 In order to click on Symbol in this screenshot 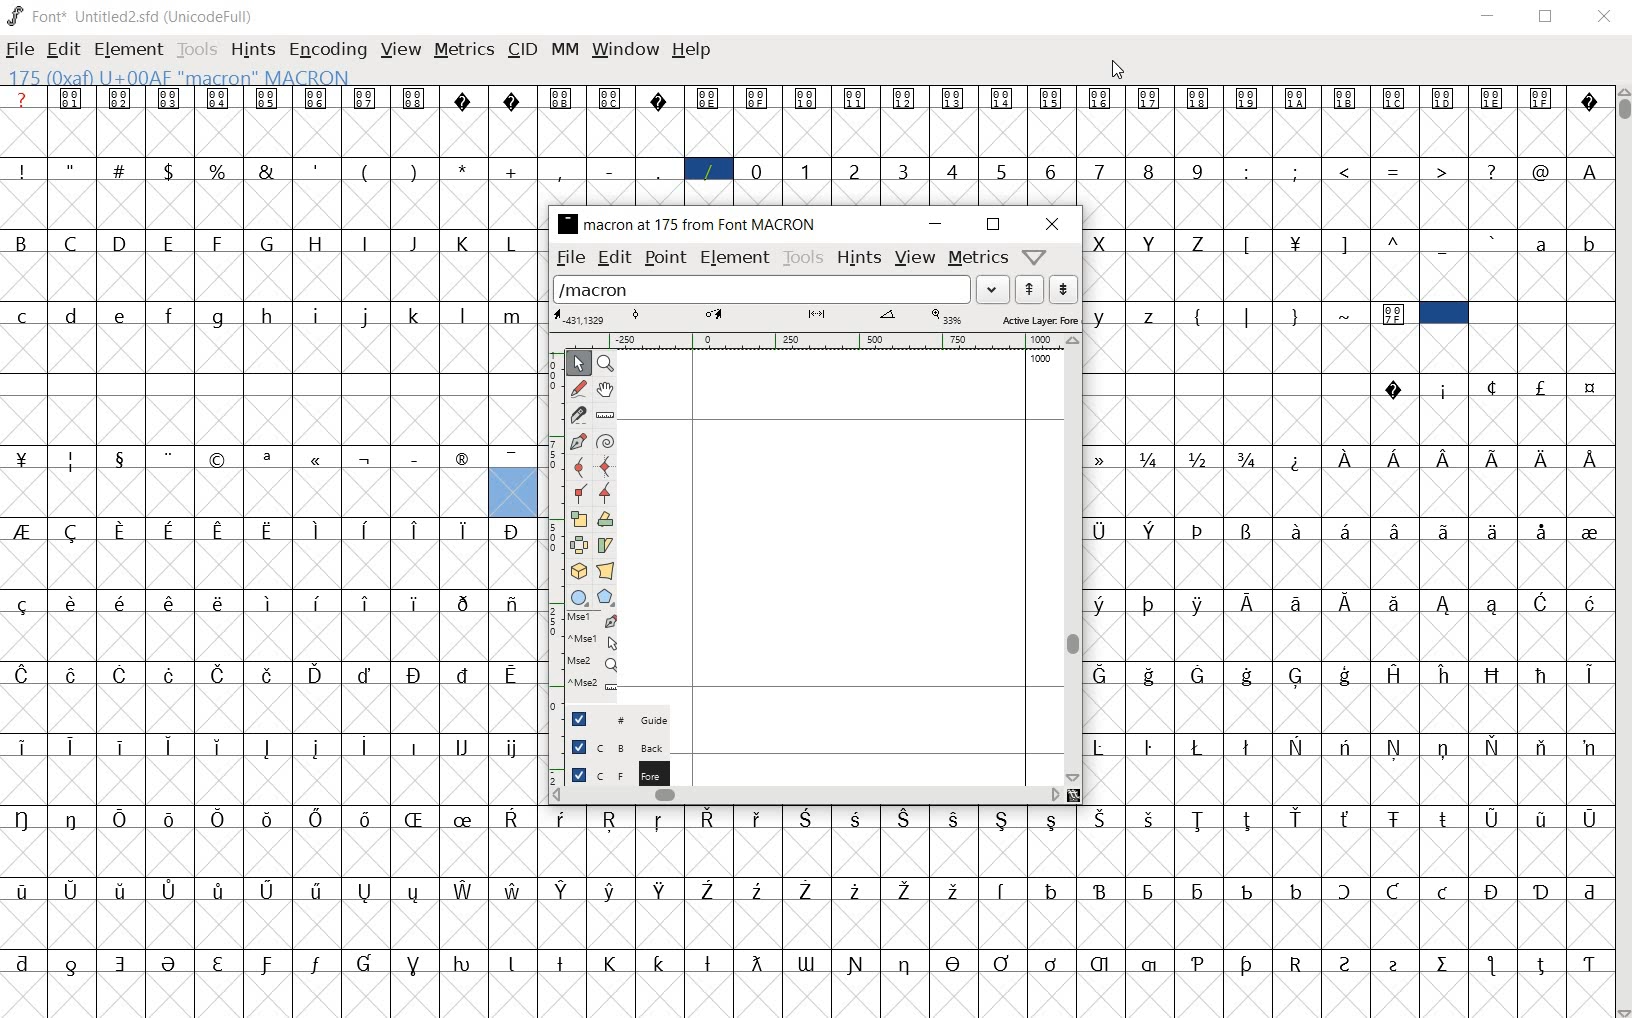, I will do `click(957, 817)`.